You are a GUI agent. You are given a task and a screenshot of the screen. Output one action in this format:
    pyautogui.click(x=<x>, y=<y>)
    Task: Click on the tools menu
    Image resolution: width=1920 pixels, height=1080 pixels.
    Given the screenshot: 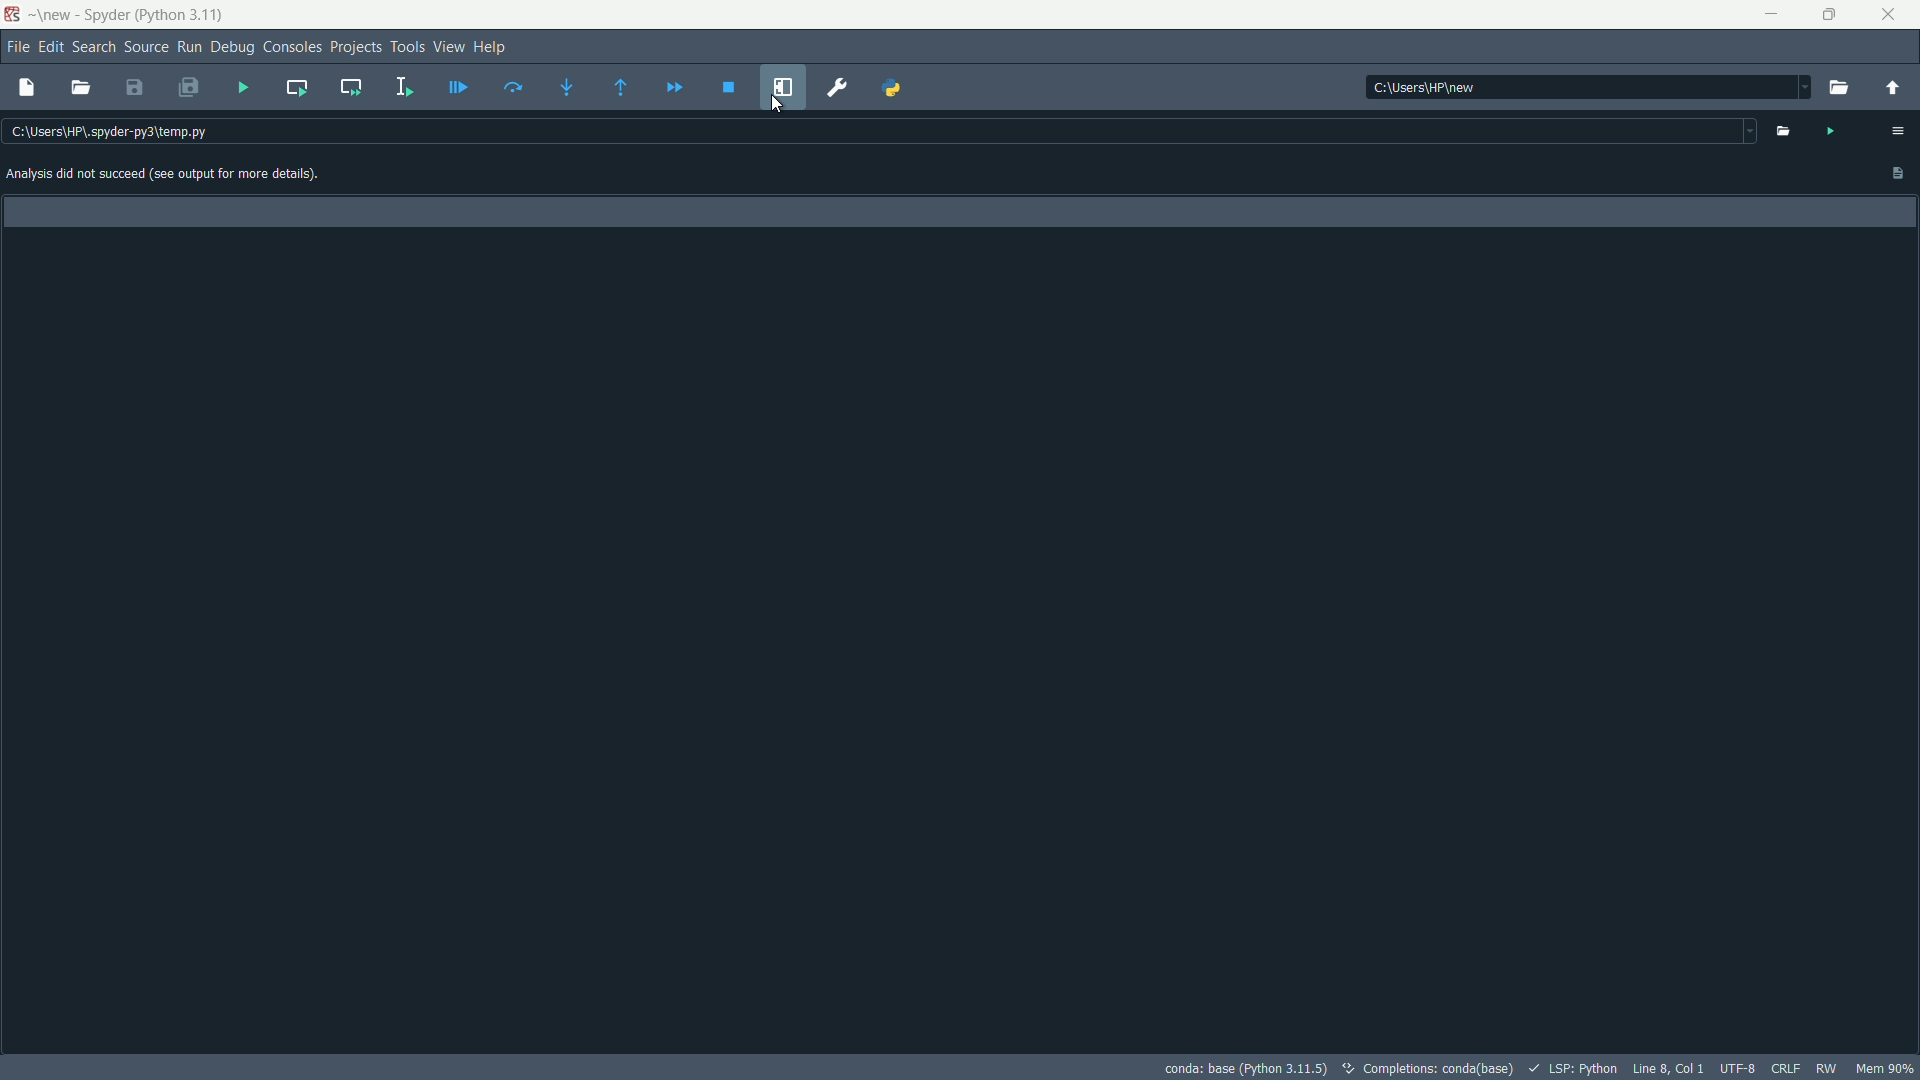 What is the action you would take?
    pyautogui.click(x=409, y=47)
    